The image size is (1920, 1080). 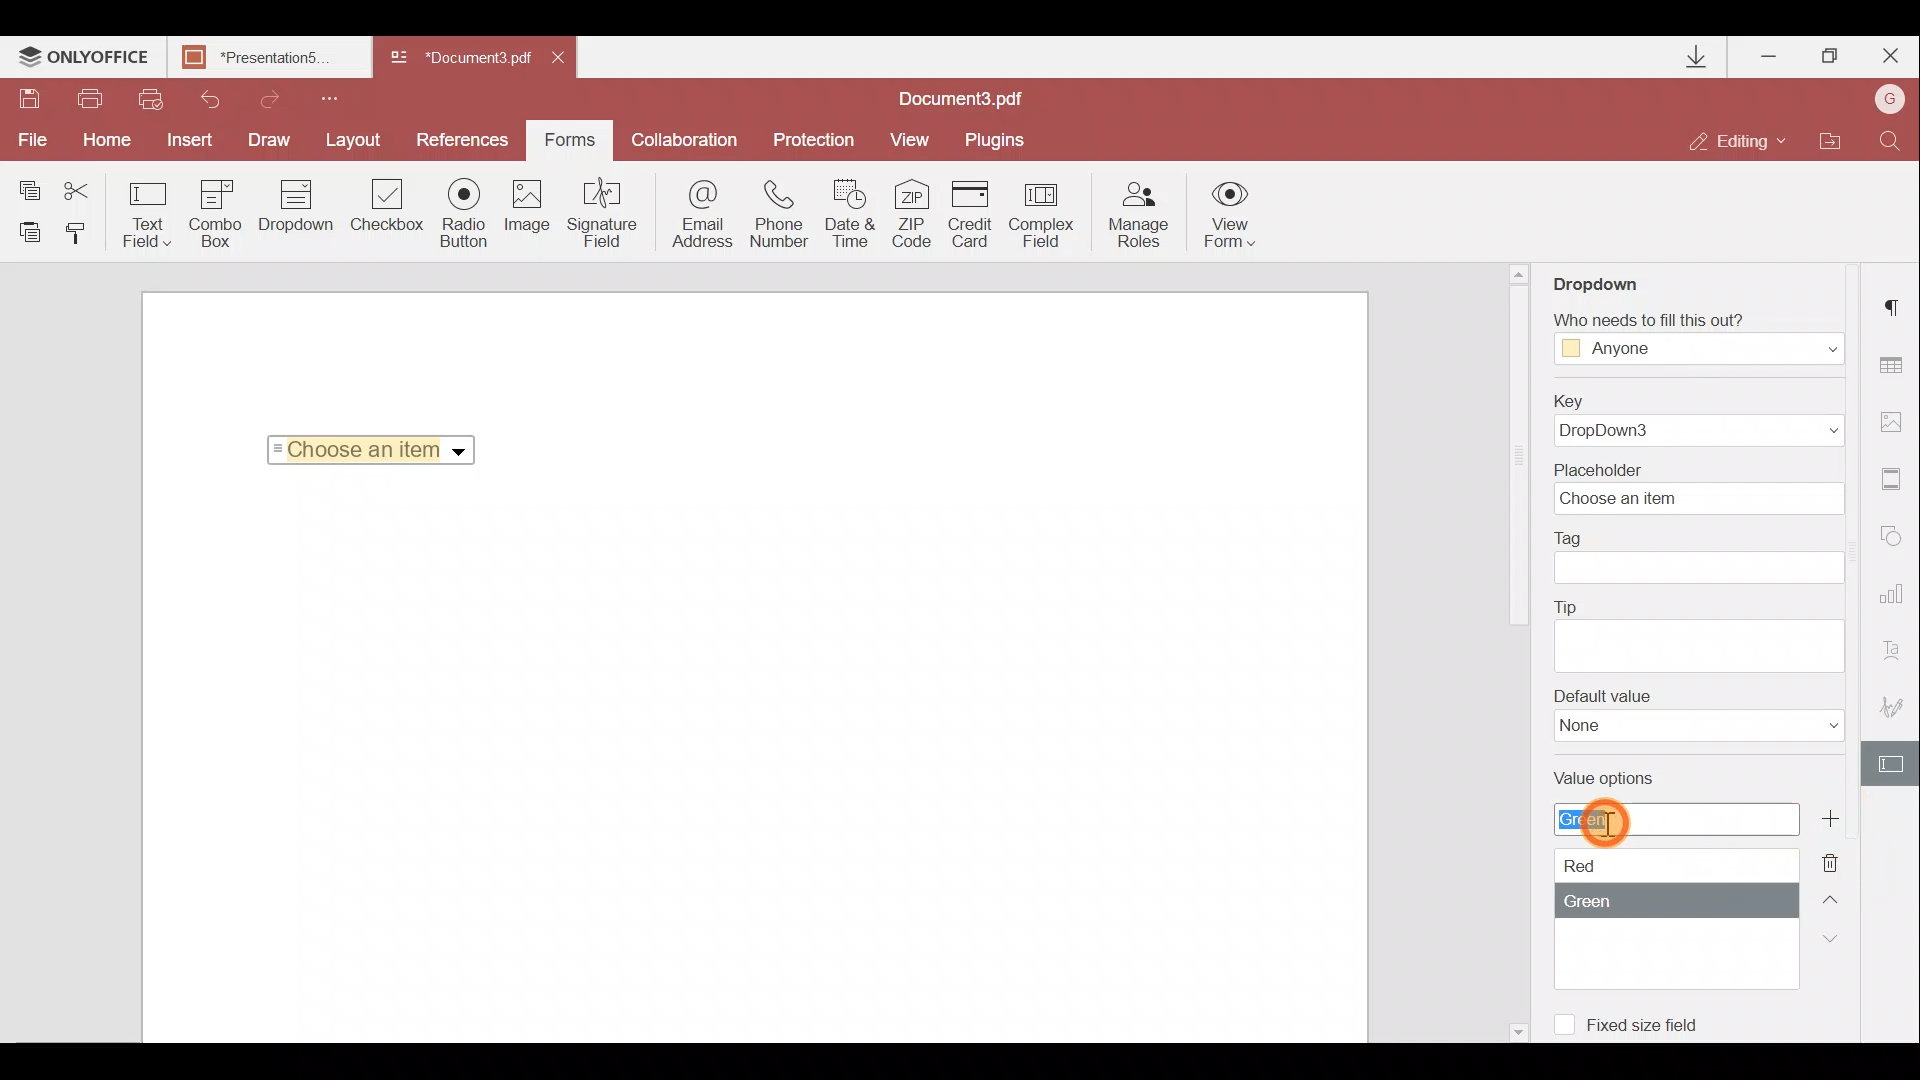 I want to click on Selected Item, so click(x=365, y=449).